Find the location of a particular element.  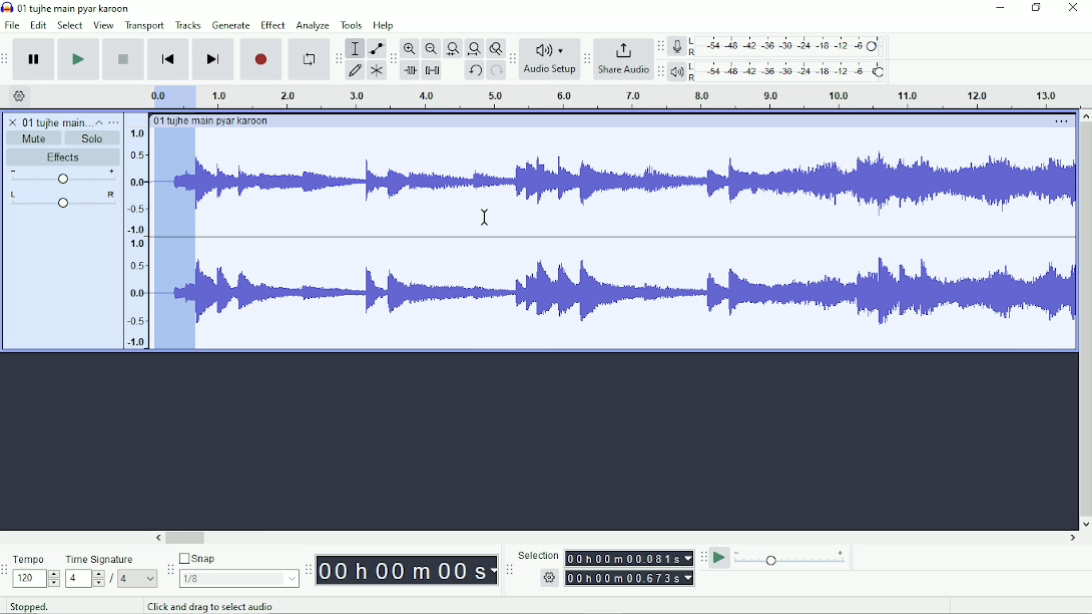

Tempo Range is located at coordinates (36, 578).